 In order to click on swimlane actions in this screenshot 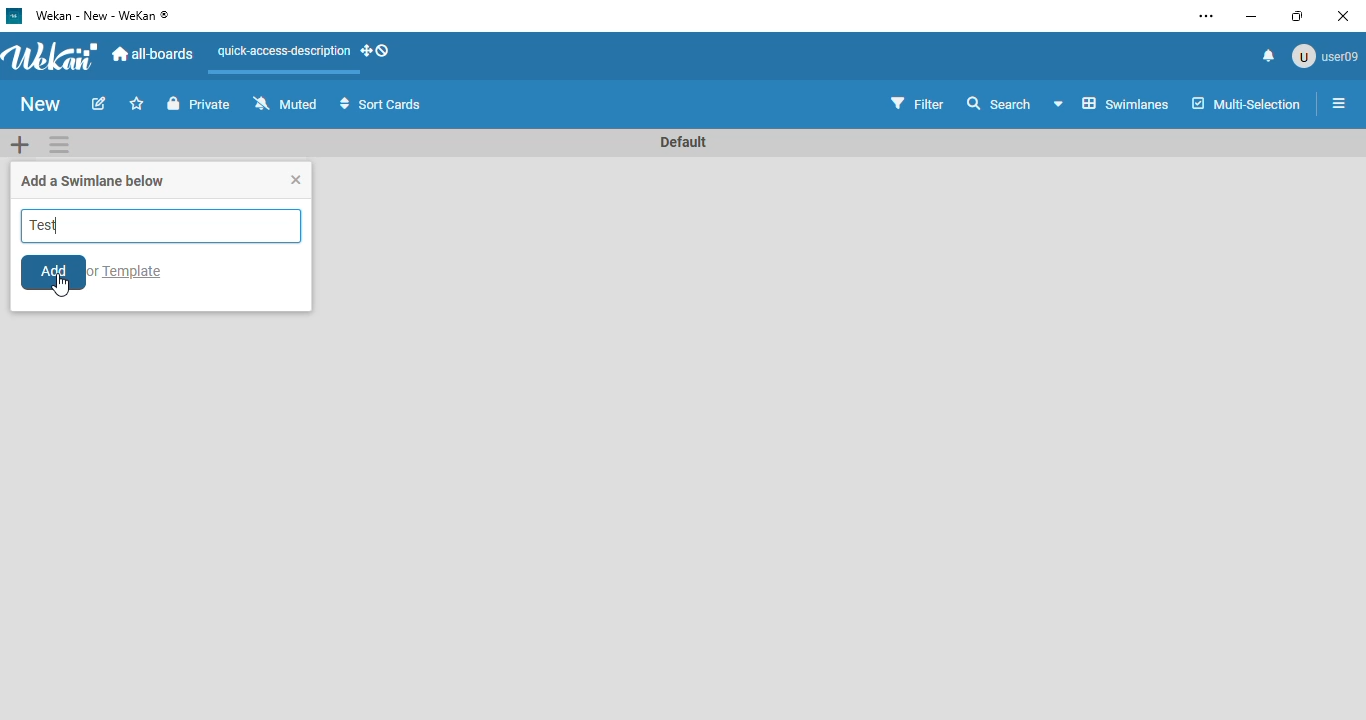, I will do `click(59, 145)`.